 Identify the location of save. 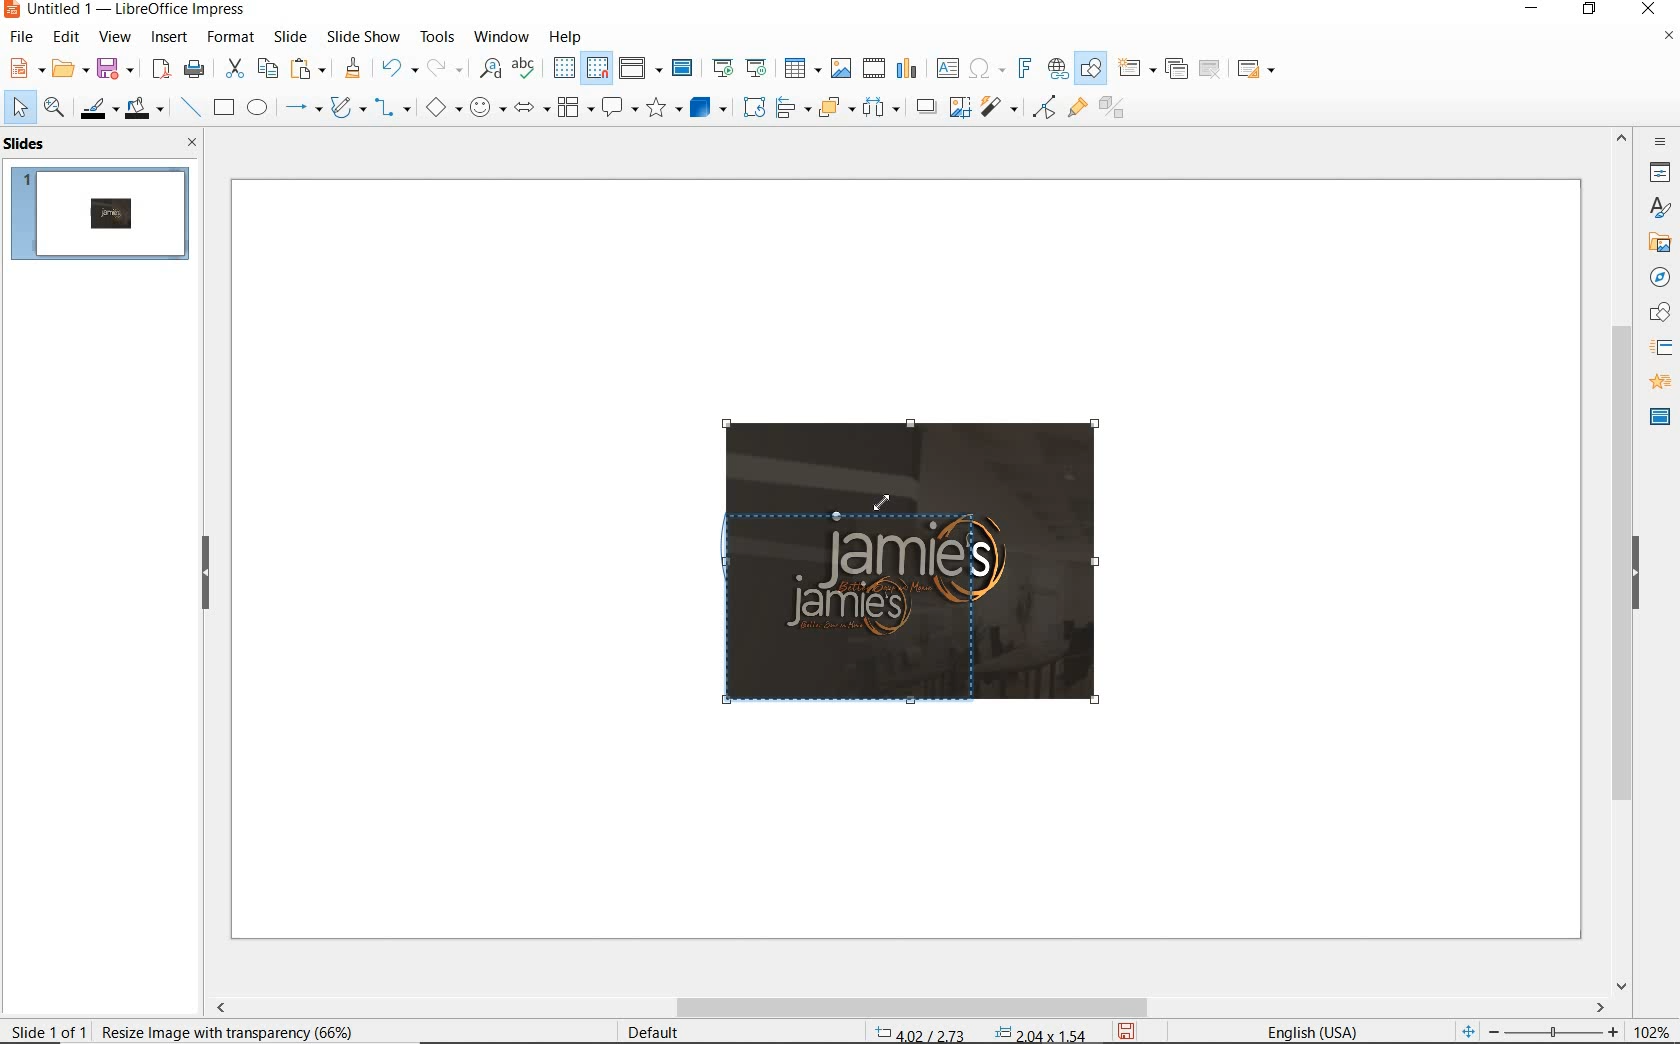
(115, 67).